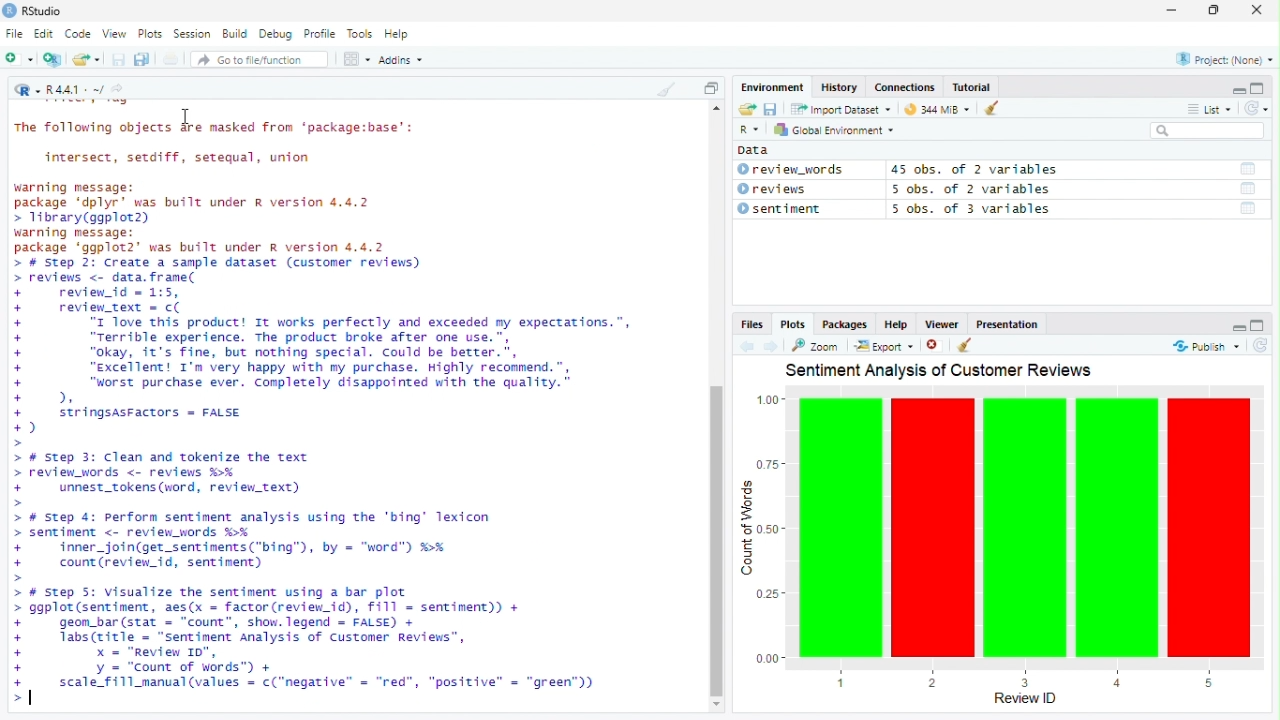 The image size is (1280, 720). I want to click on Code, so click(78, 33).